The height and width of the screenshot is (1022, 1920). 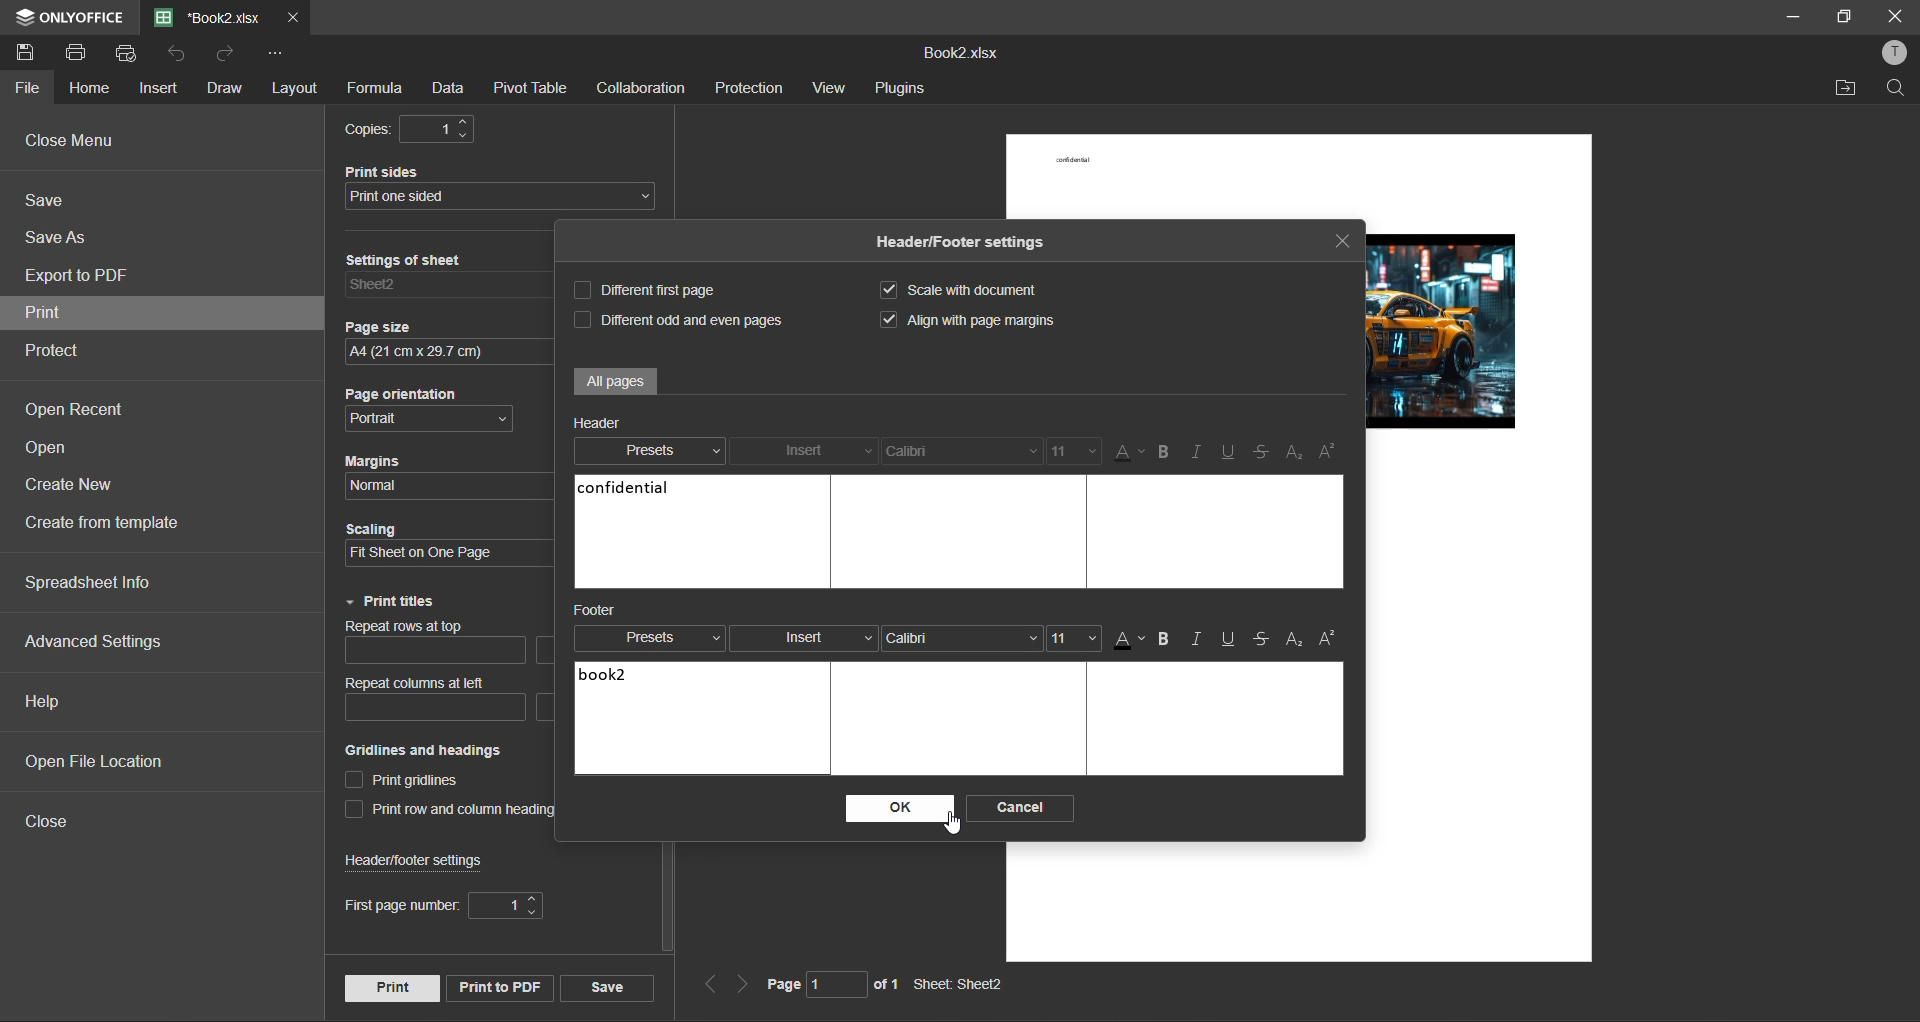 What do you see at coordinates (1166, 452) in the screenshot?
I see `bold` at bounding box center [1166, 452].